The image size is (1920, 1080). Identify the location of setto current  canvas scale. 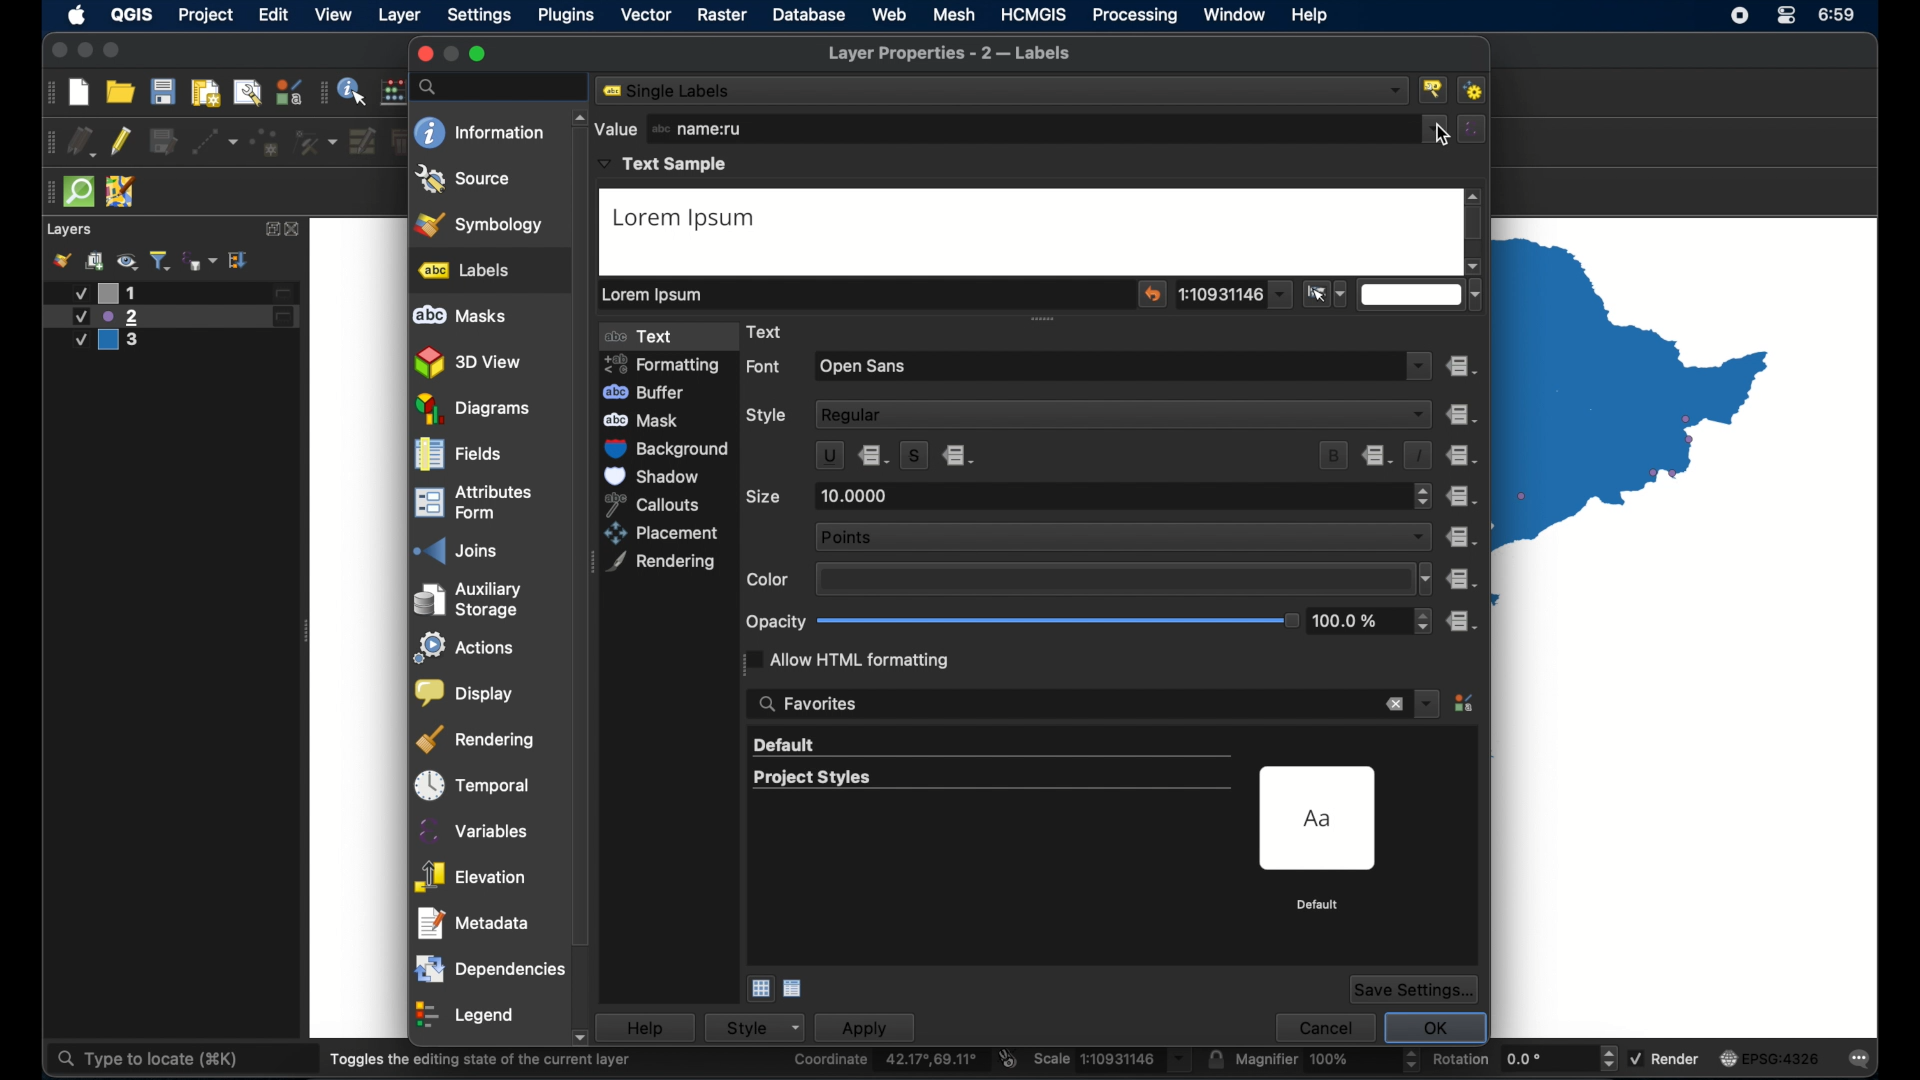
(1326, 293).